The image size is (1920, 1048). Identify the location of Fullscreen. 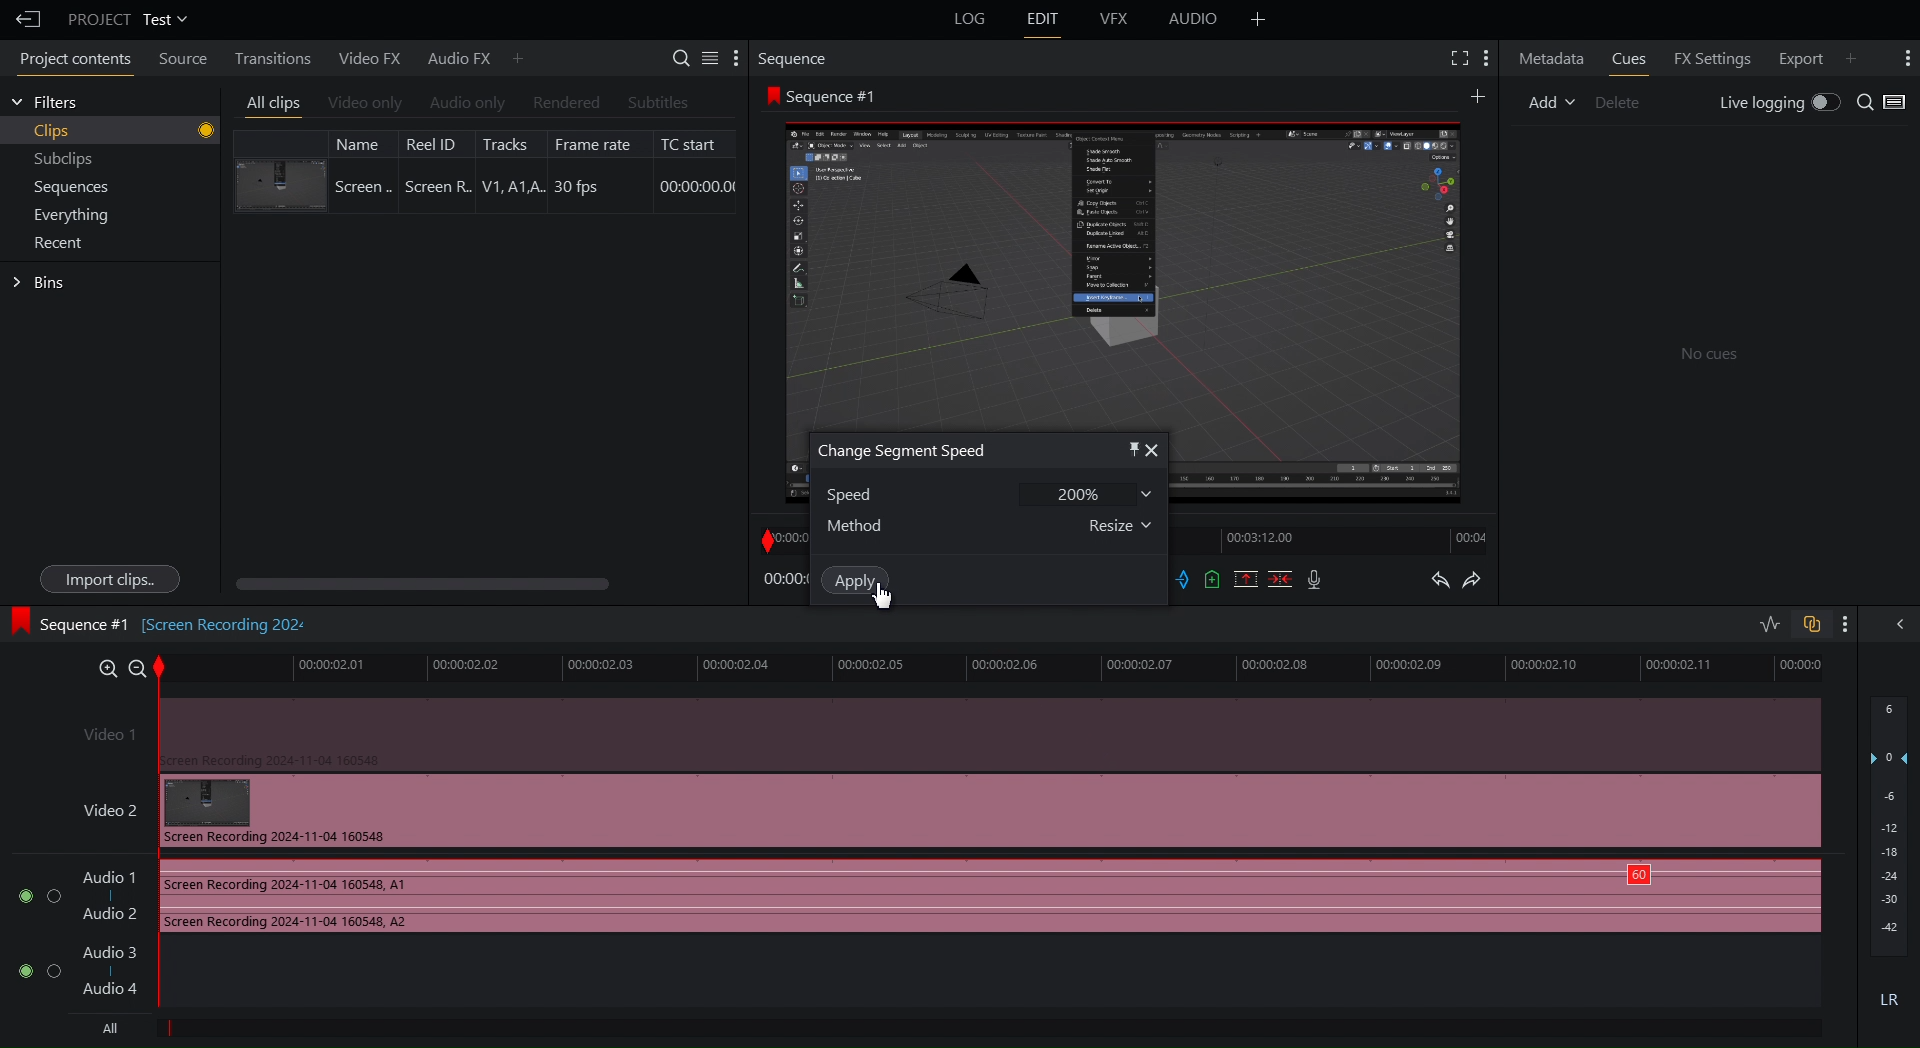
(1456, 58).